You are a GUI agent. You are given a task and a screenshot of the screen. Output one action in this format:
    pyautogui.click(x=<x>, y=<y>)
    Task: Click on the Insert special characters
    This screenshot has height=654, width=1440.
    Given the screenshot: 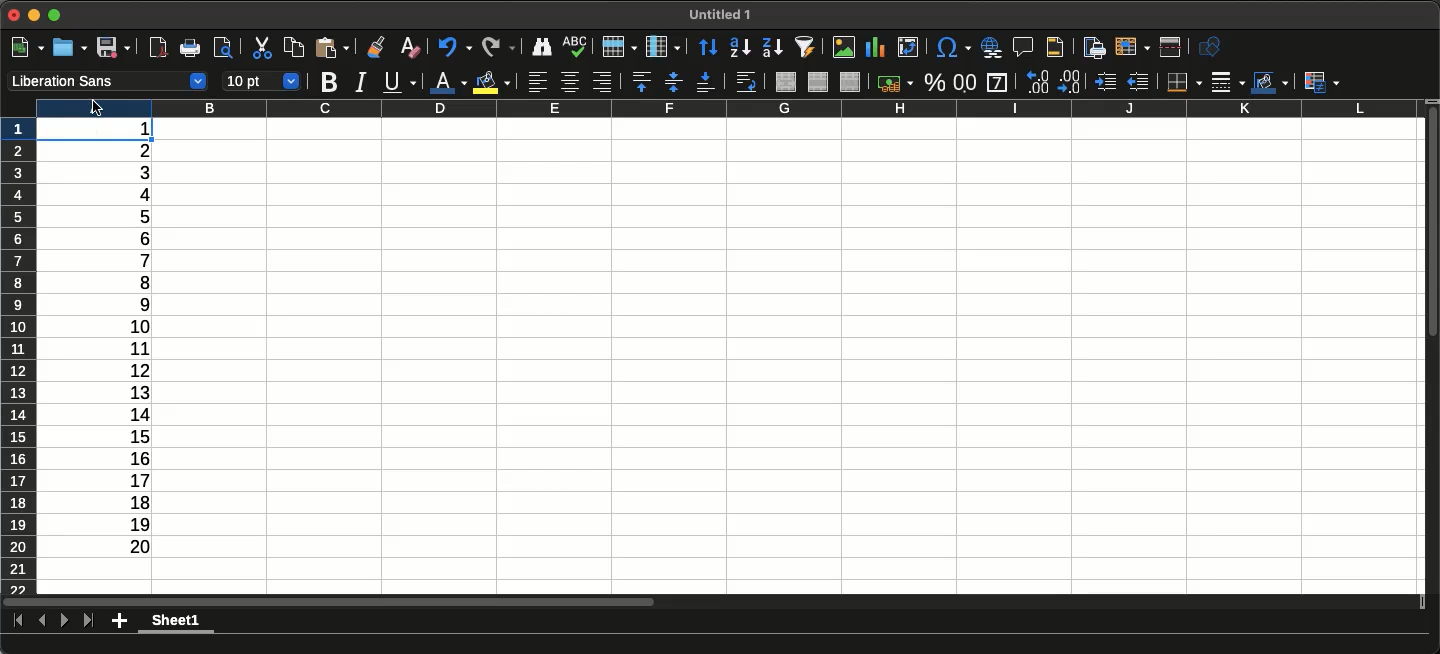 What is the action you would take?
    pyautogui.click(x=952, y=47)
    